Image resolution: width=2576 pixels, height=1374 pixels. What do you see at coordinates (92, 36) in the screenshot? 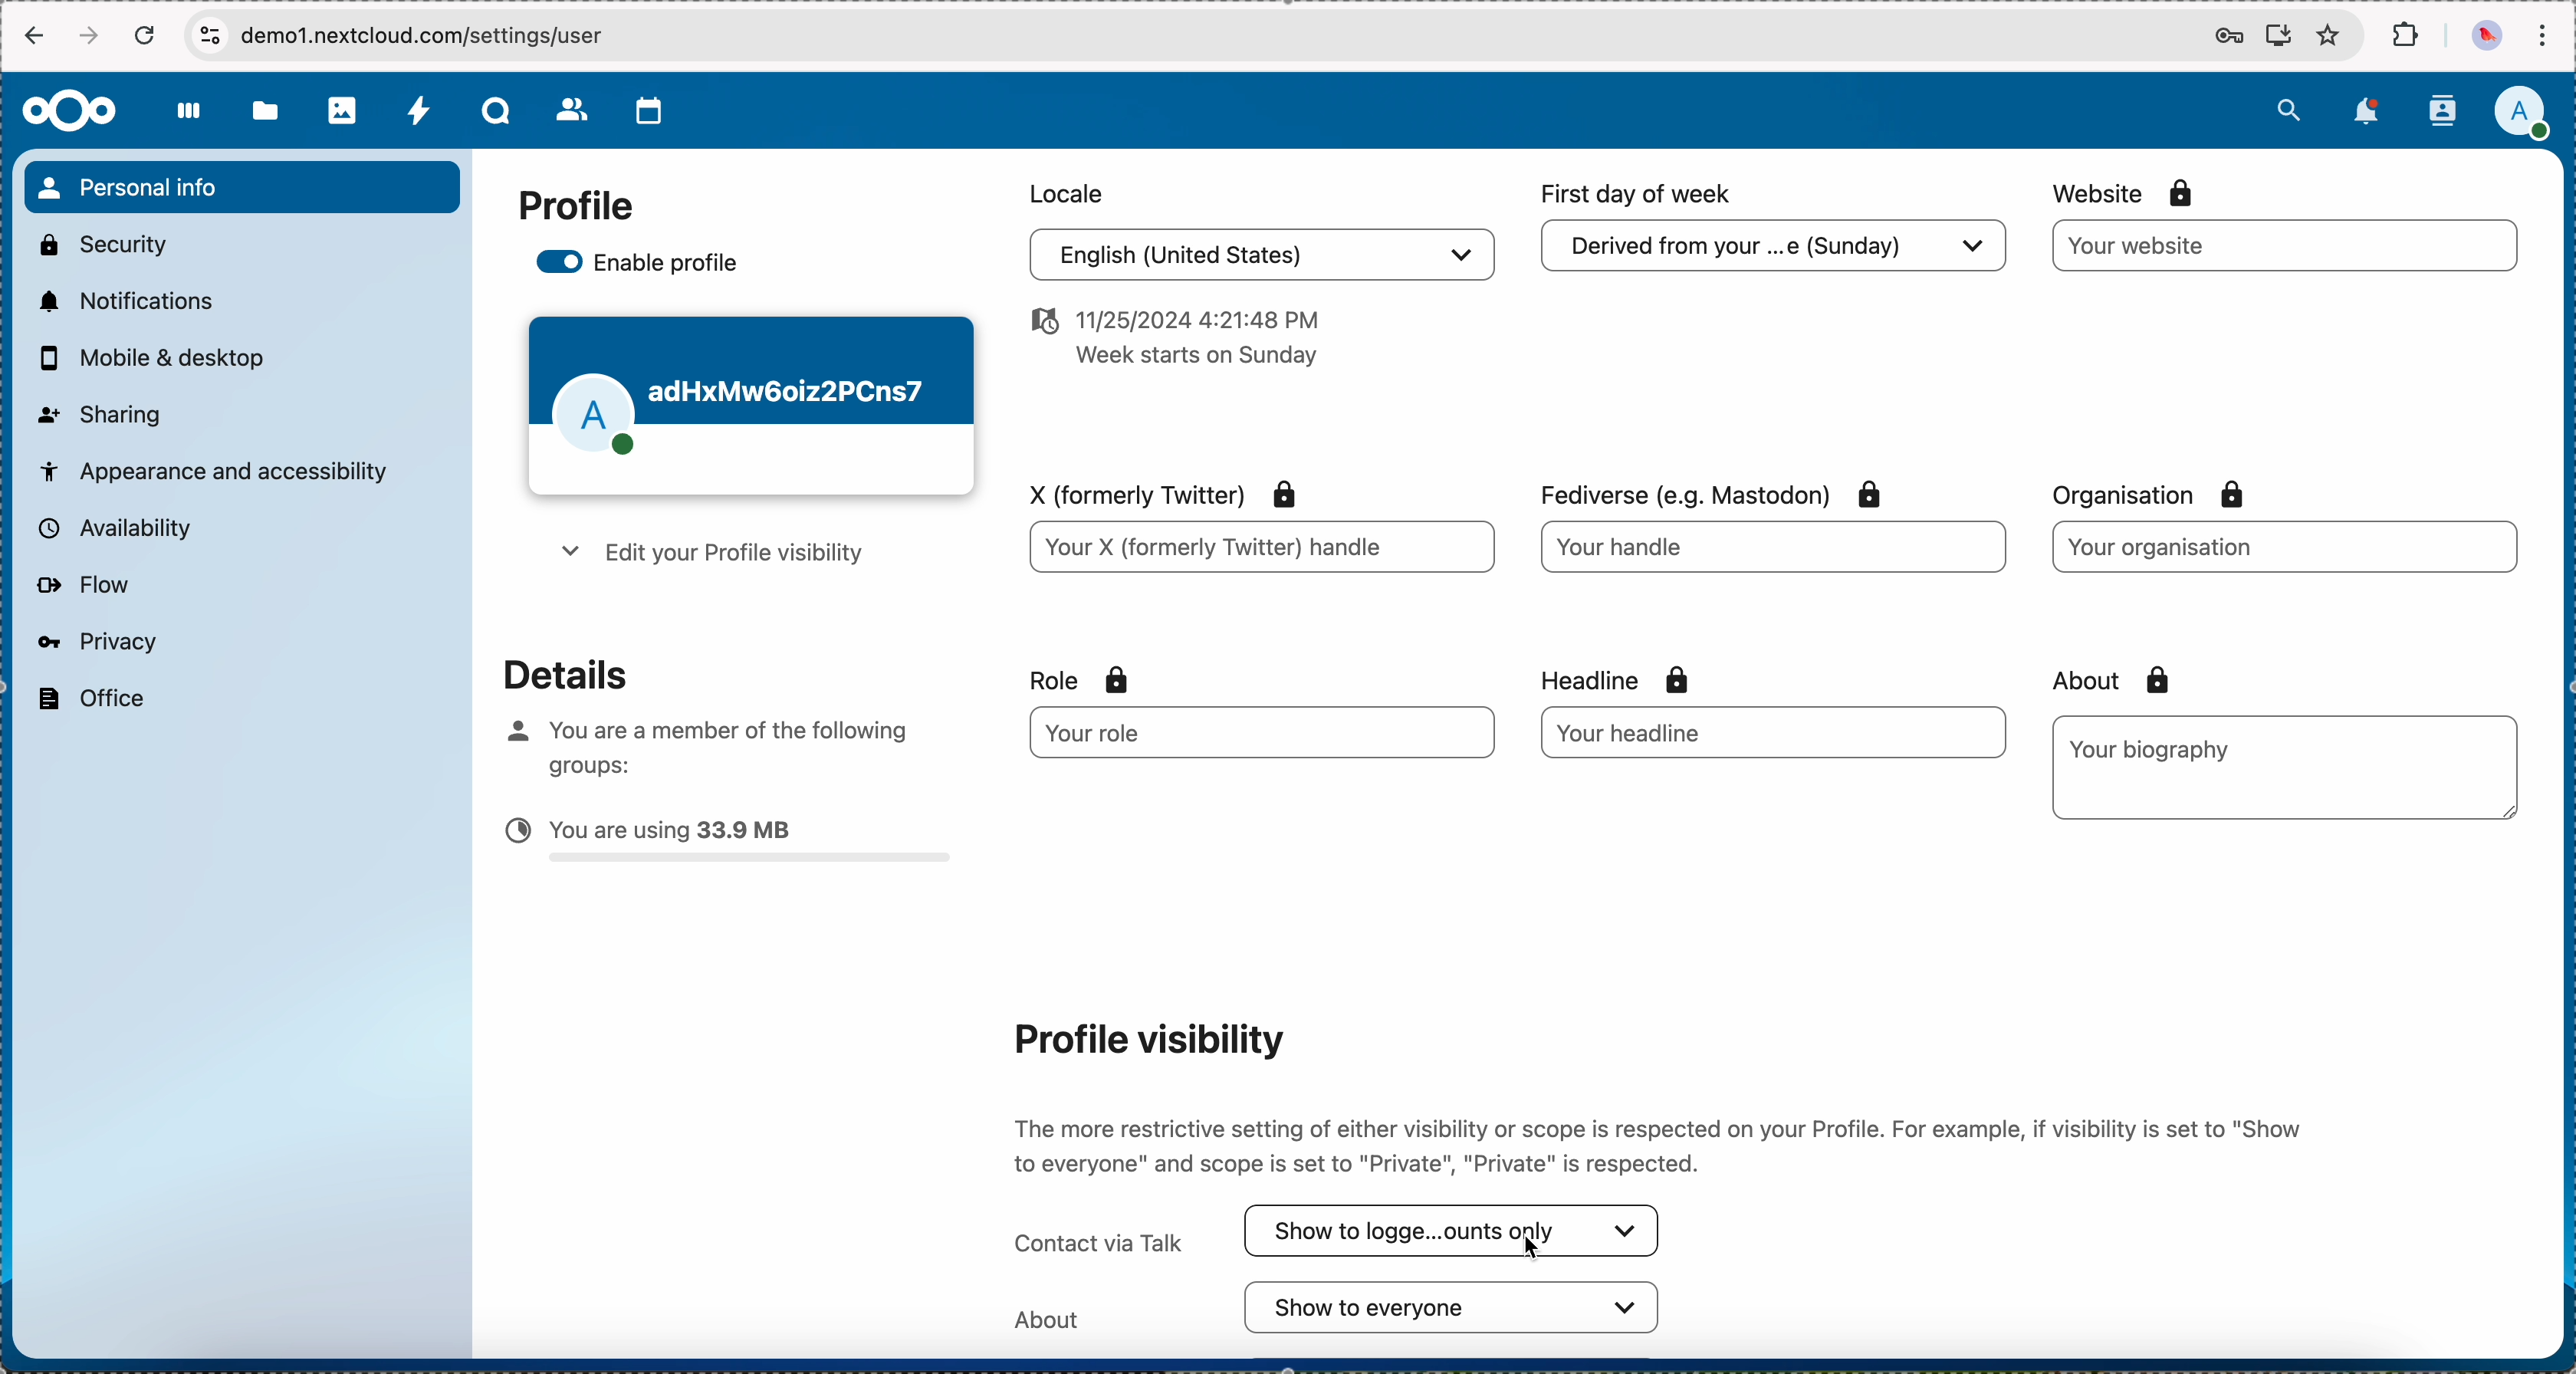
I see `navigate foward` at bounding box center [92, 36].